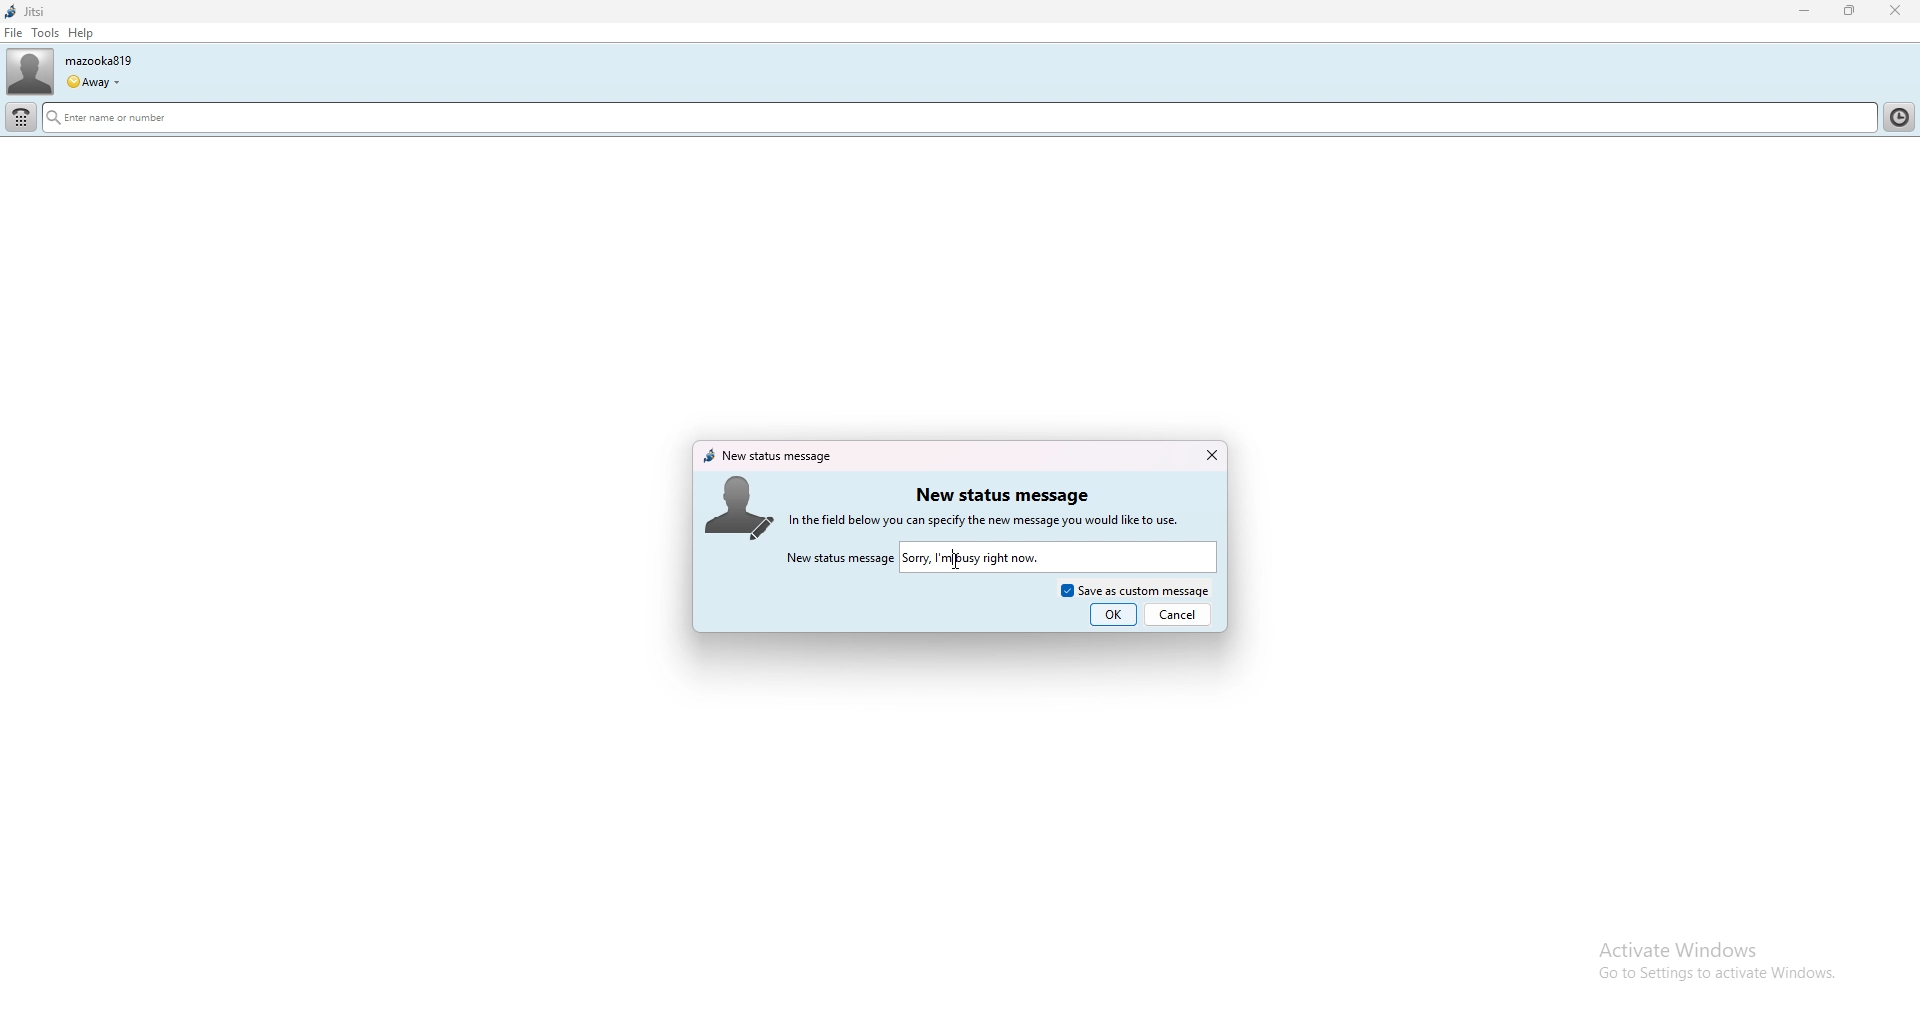 This screenshot has width=1920, height=1032. What do you see at coordinates (769, 456) in the screenshot?
I see `new status message` at bounding box center [769, 456].